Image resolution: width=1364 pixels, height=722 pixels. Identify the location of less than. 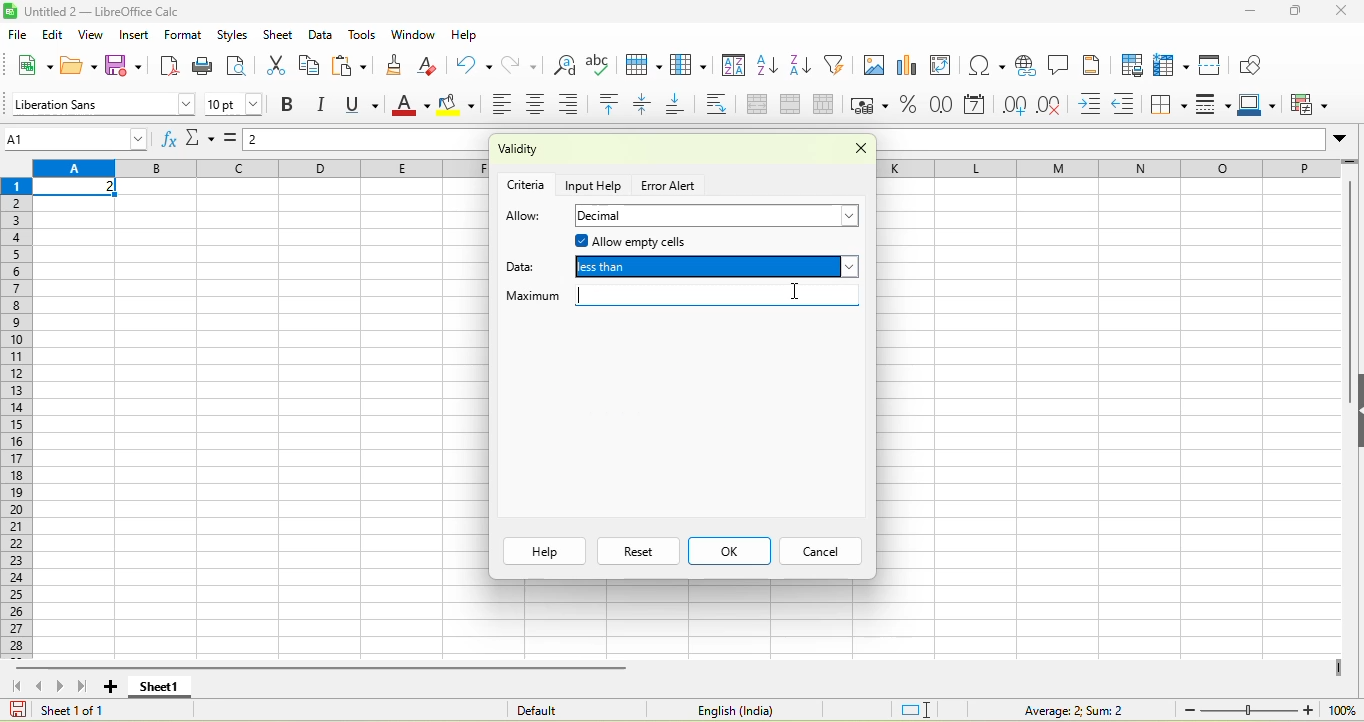
(717, 269).